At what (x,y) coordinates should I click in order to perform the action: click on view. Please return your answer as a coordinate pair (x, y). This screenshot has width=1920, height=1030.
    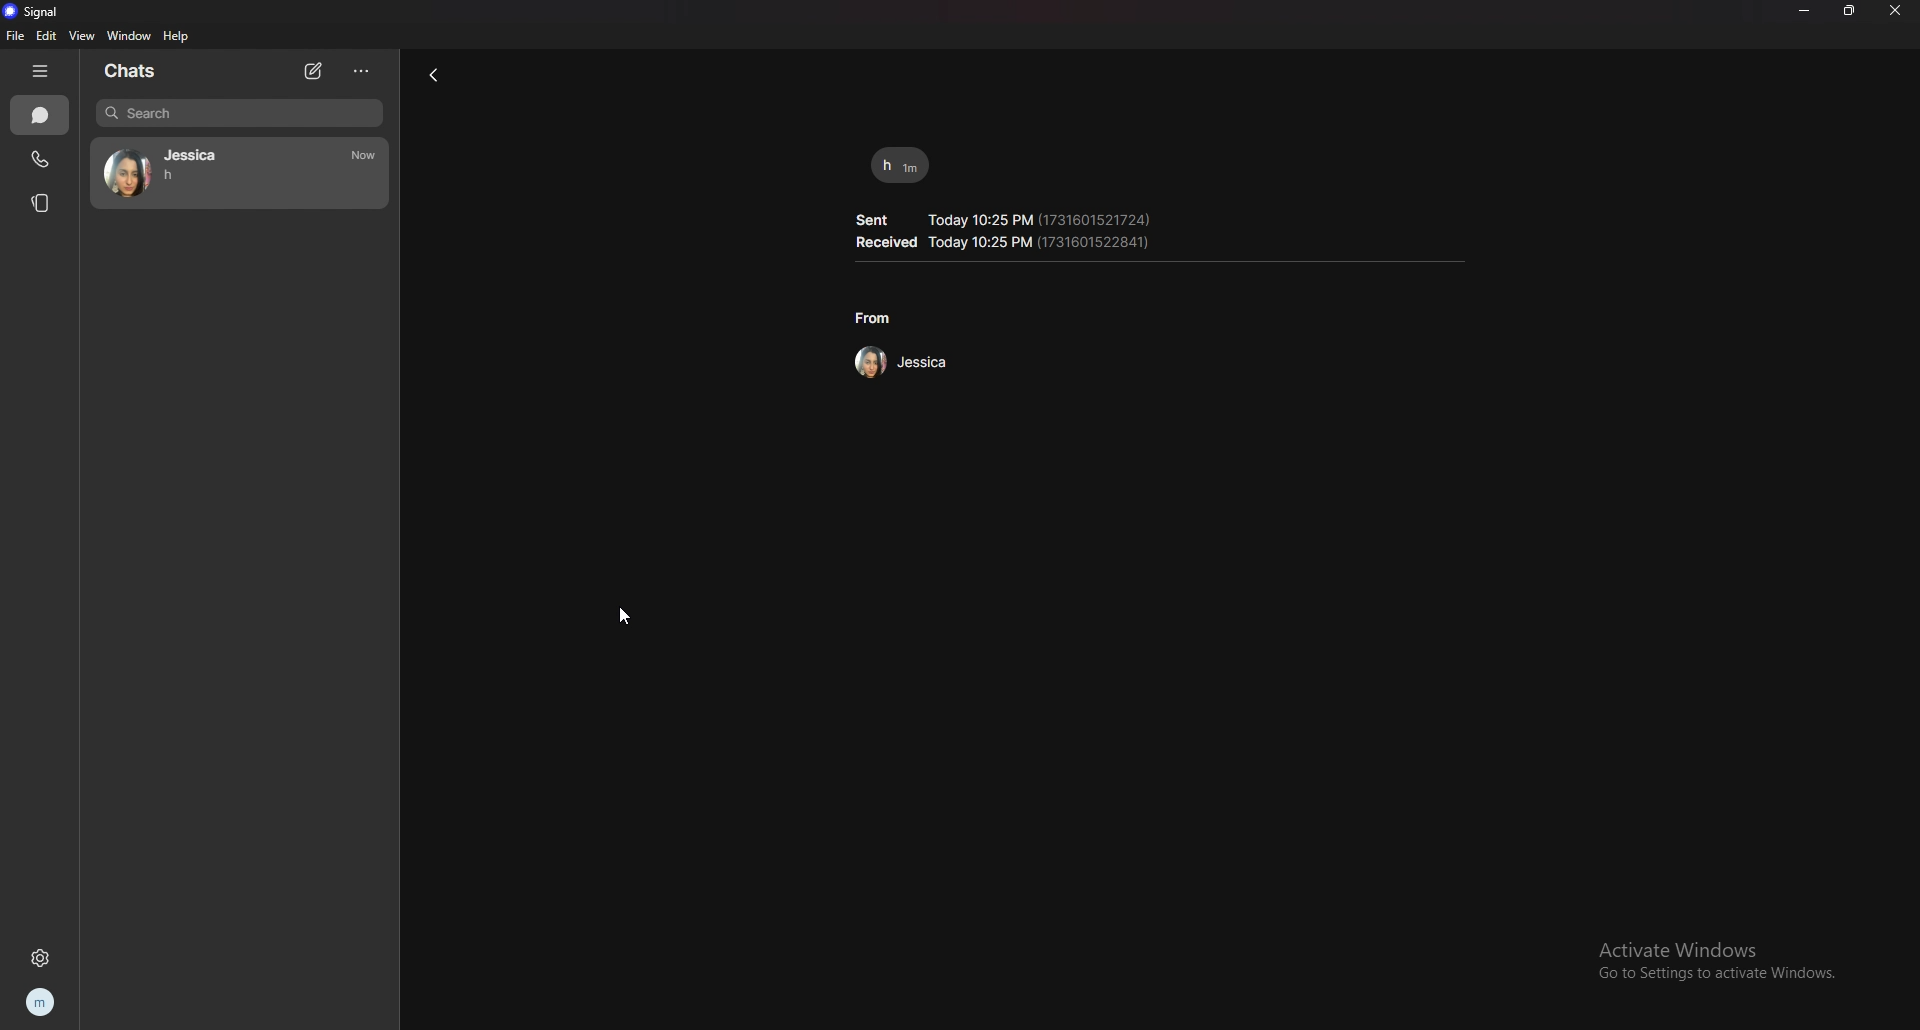
    Looking at the image, I should click on (81, 36).